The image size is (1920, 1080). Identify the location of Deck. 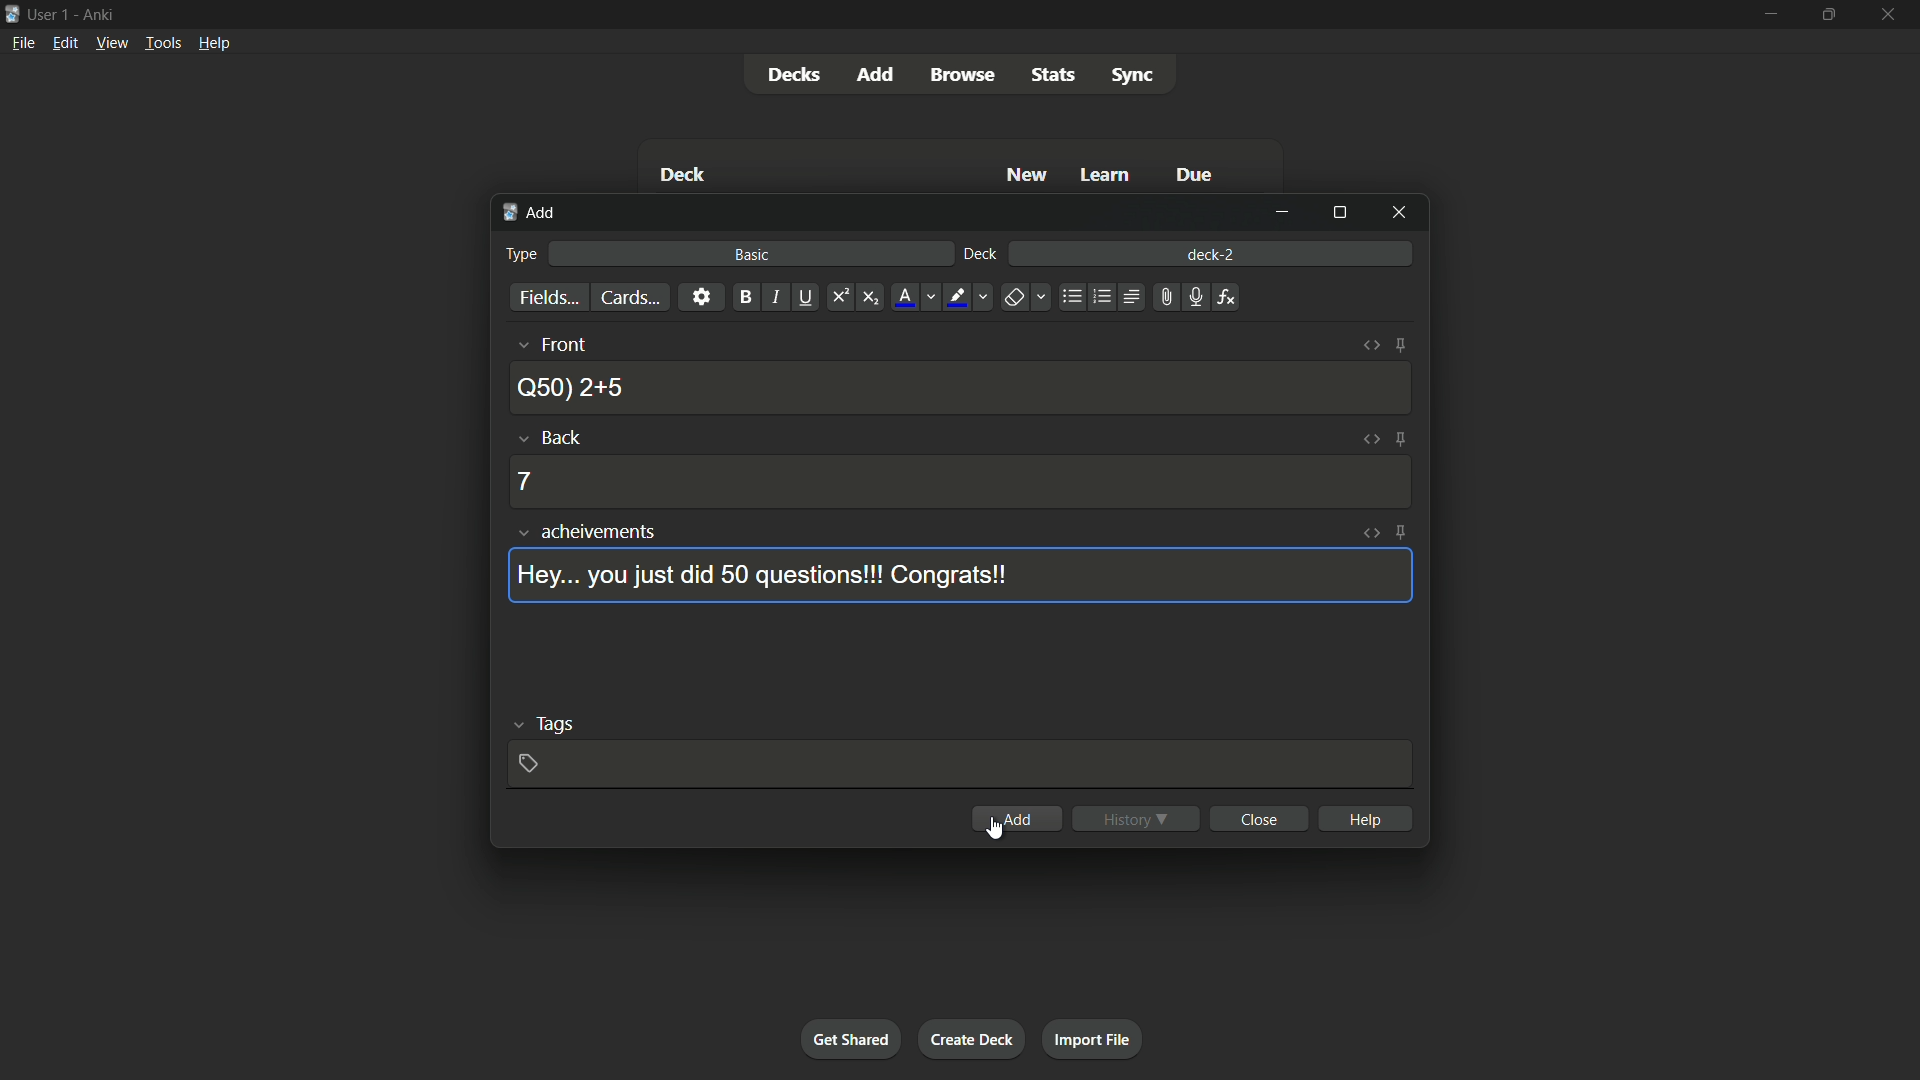
(681, 174).